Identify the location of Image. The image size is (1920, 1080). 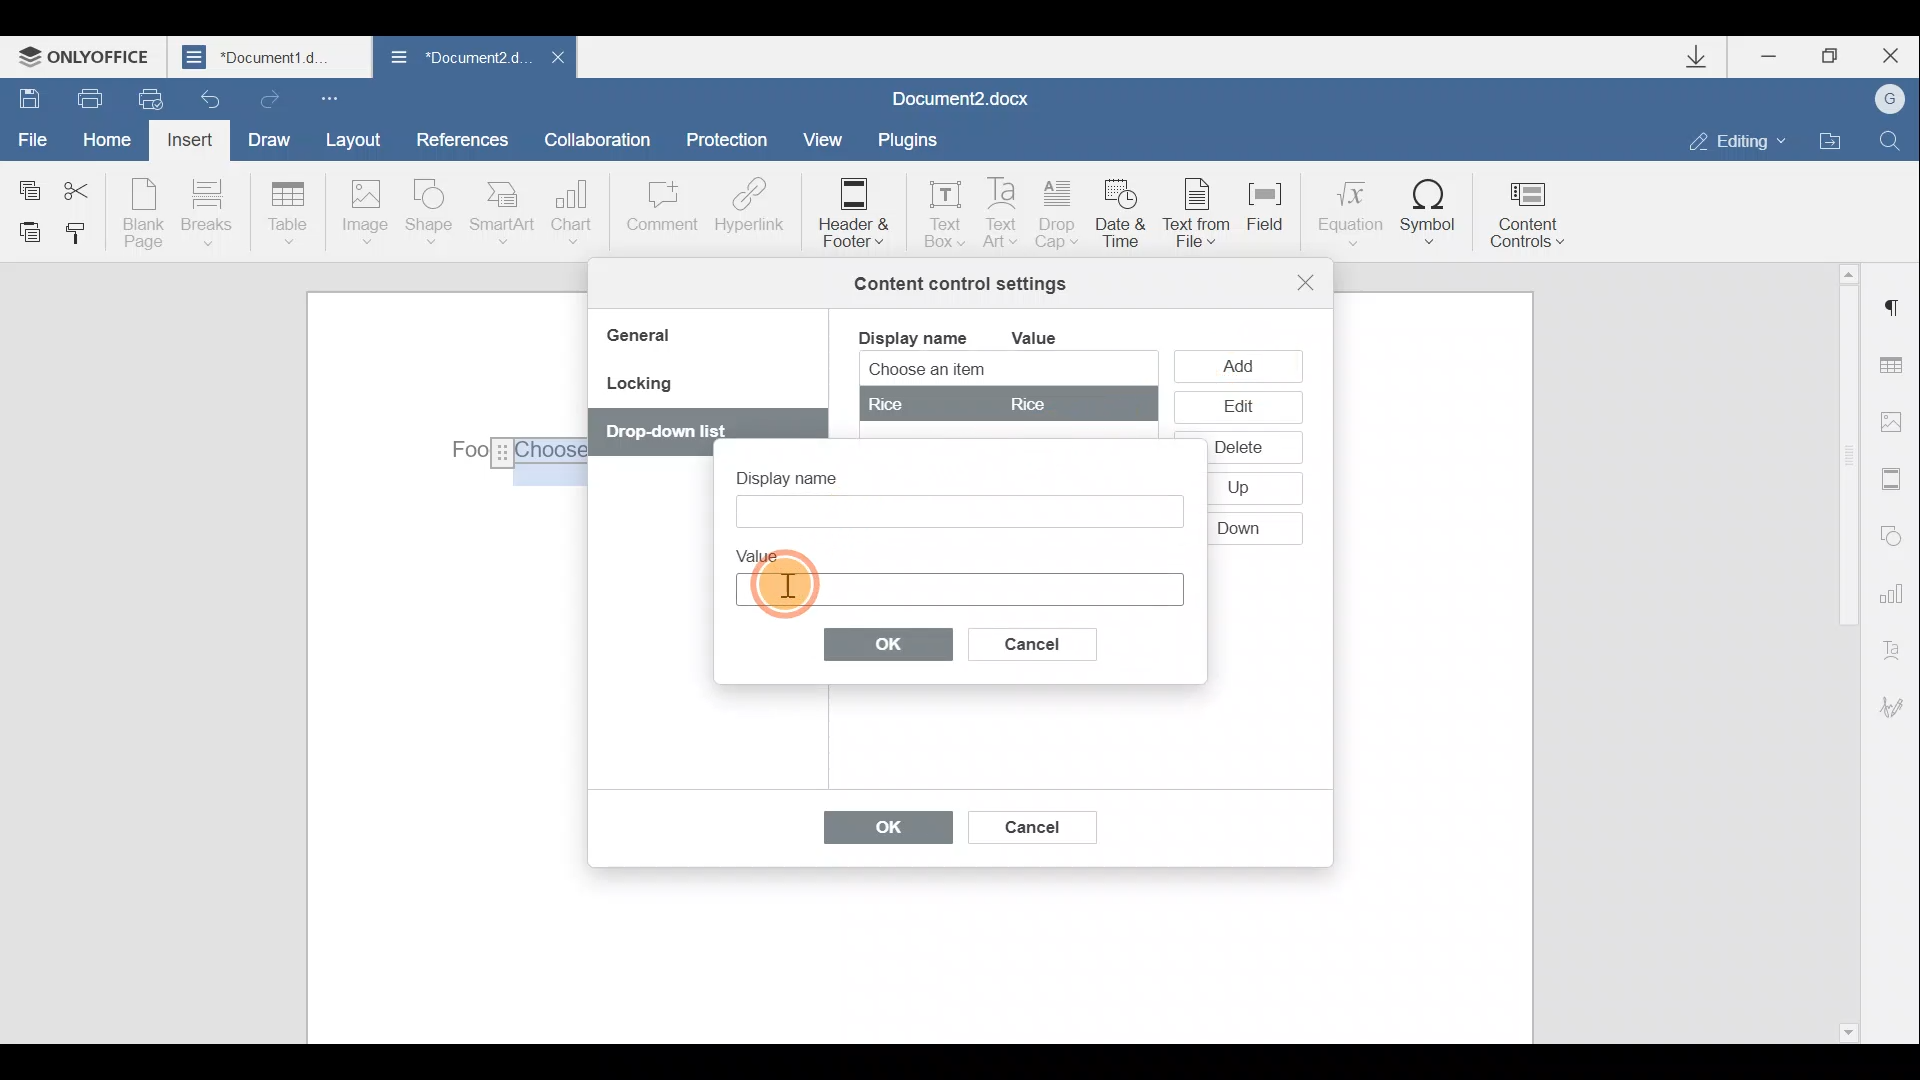
(364, 214).